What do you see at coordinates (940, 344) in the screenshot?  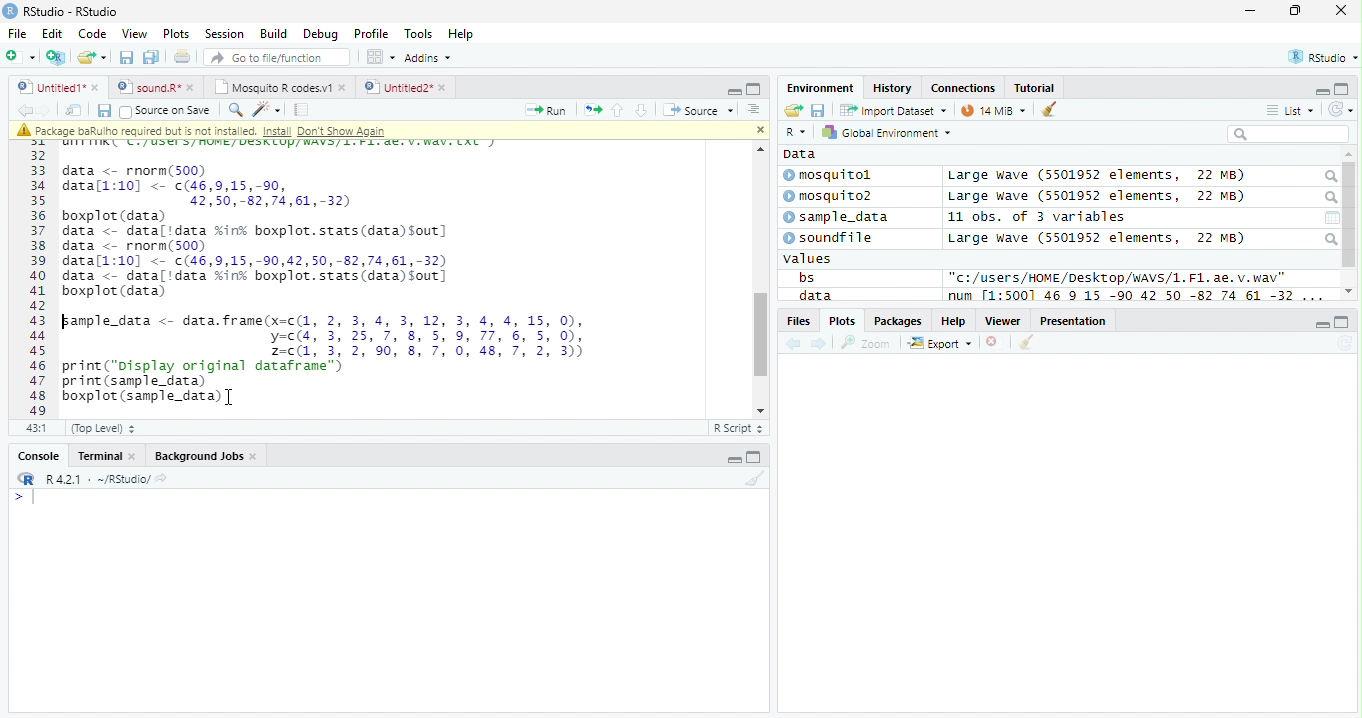 I see `Export` at bounding box center [940, 344].